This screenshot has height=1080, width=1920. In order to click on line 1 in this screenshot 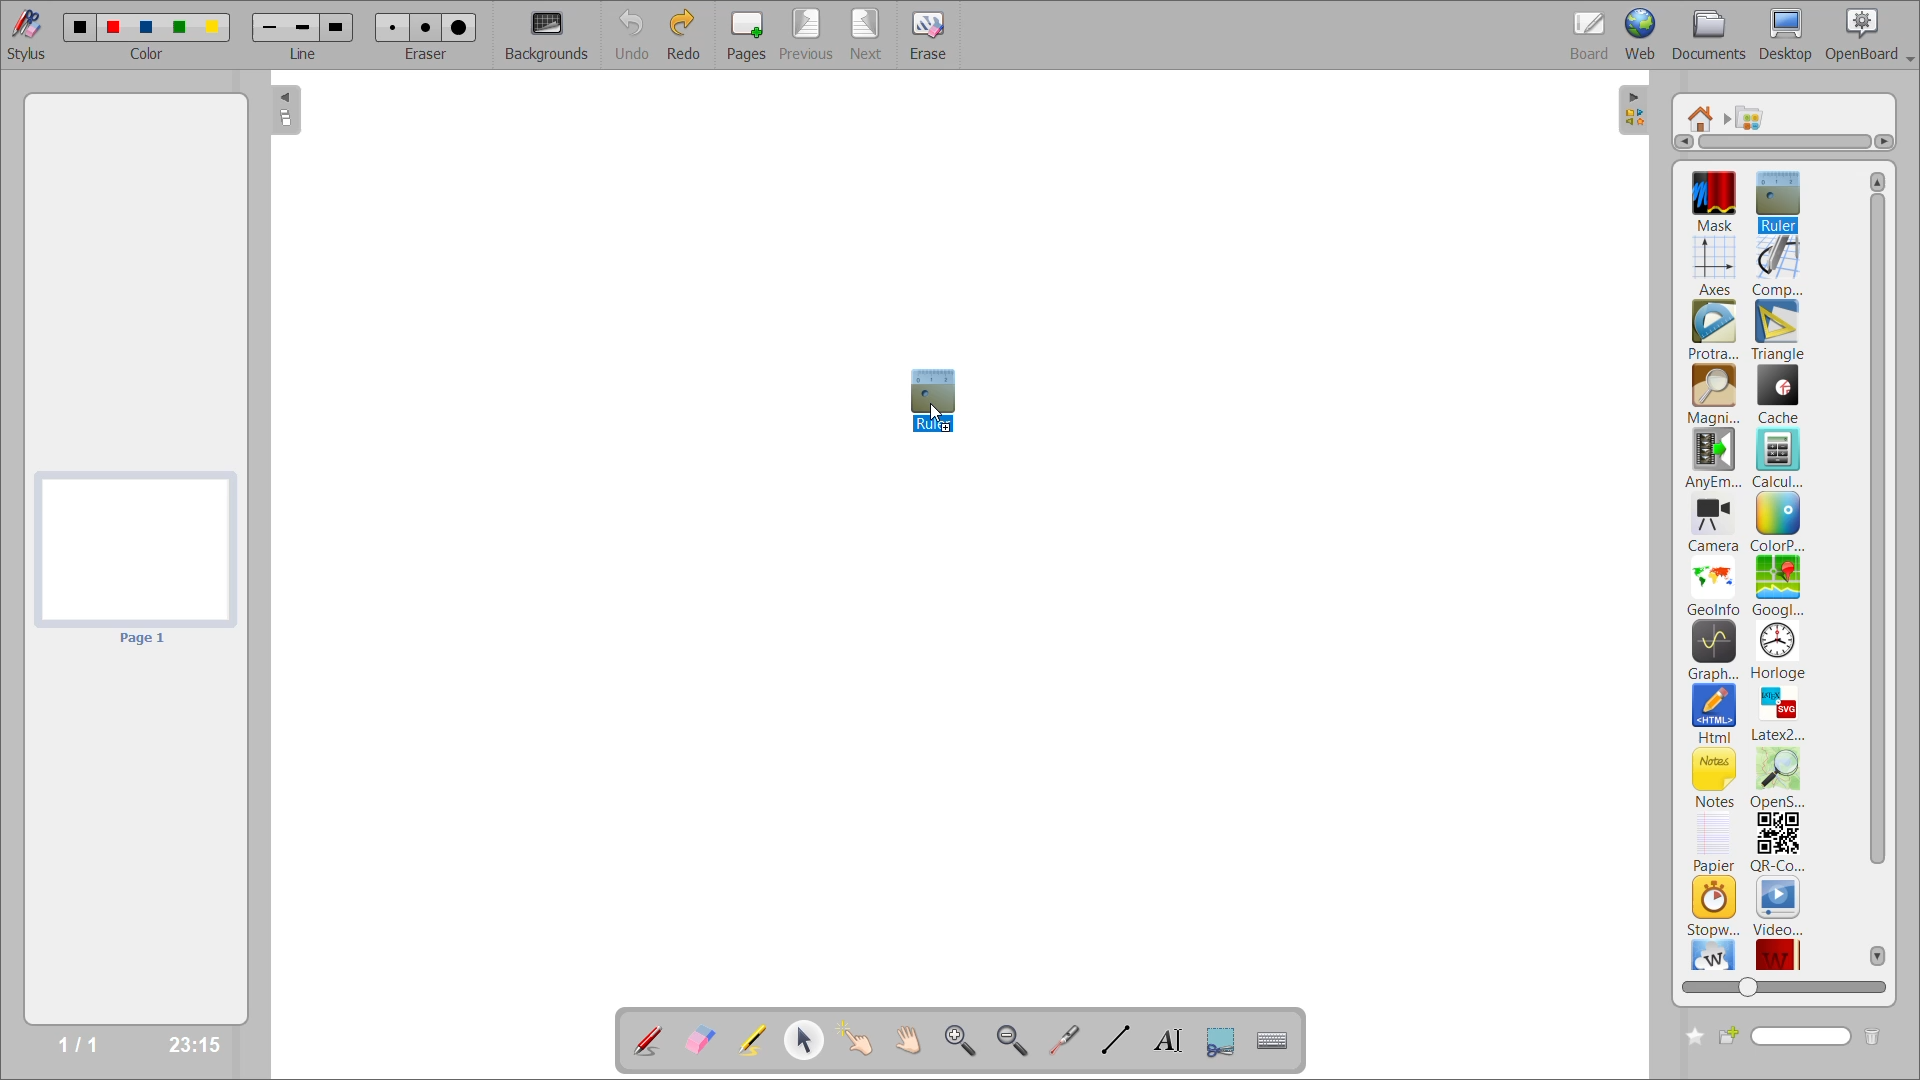, I will do `click(271, 29)`.